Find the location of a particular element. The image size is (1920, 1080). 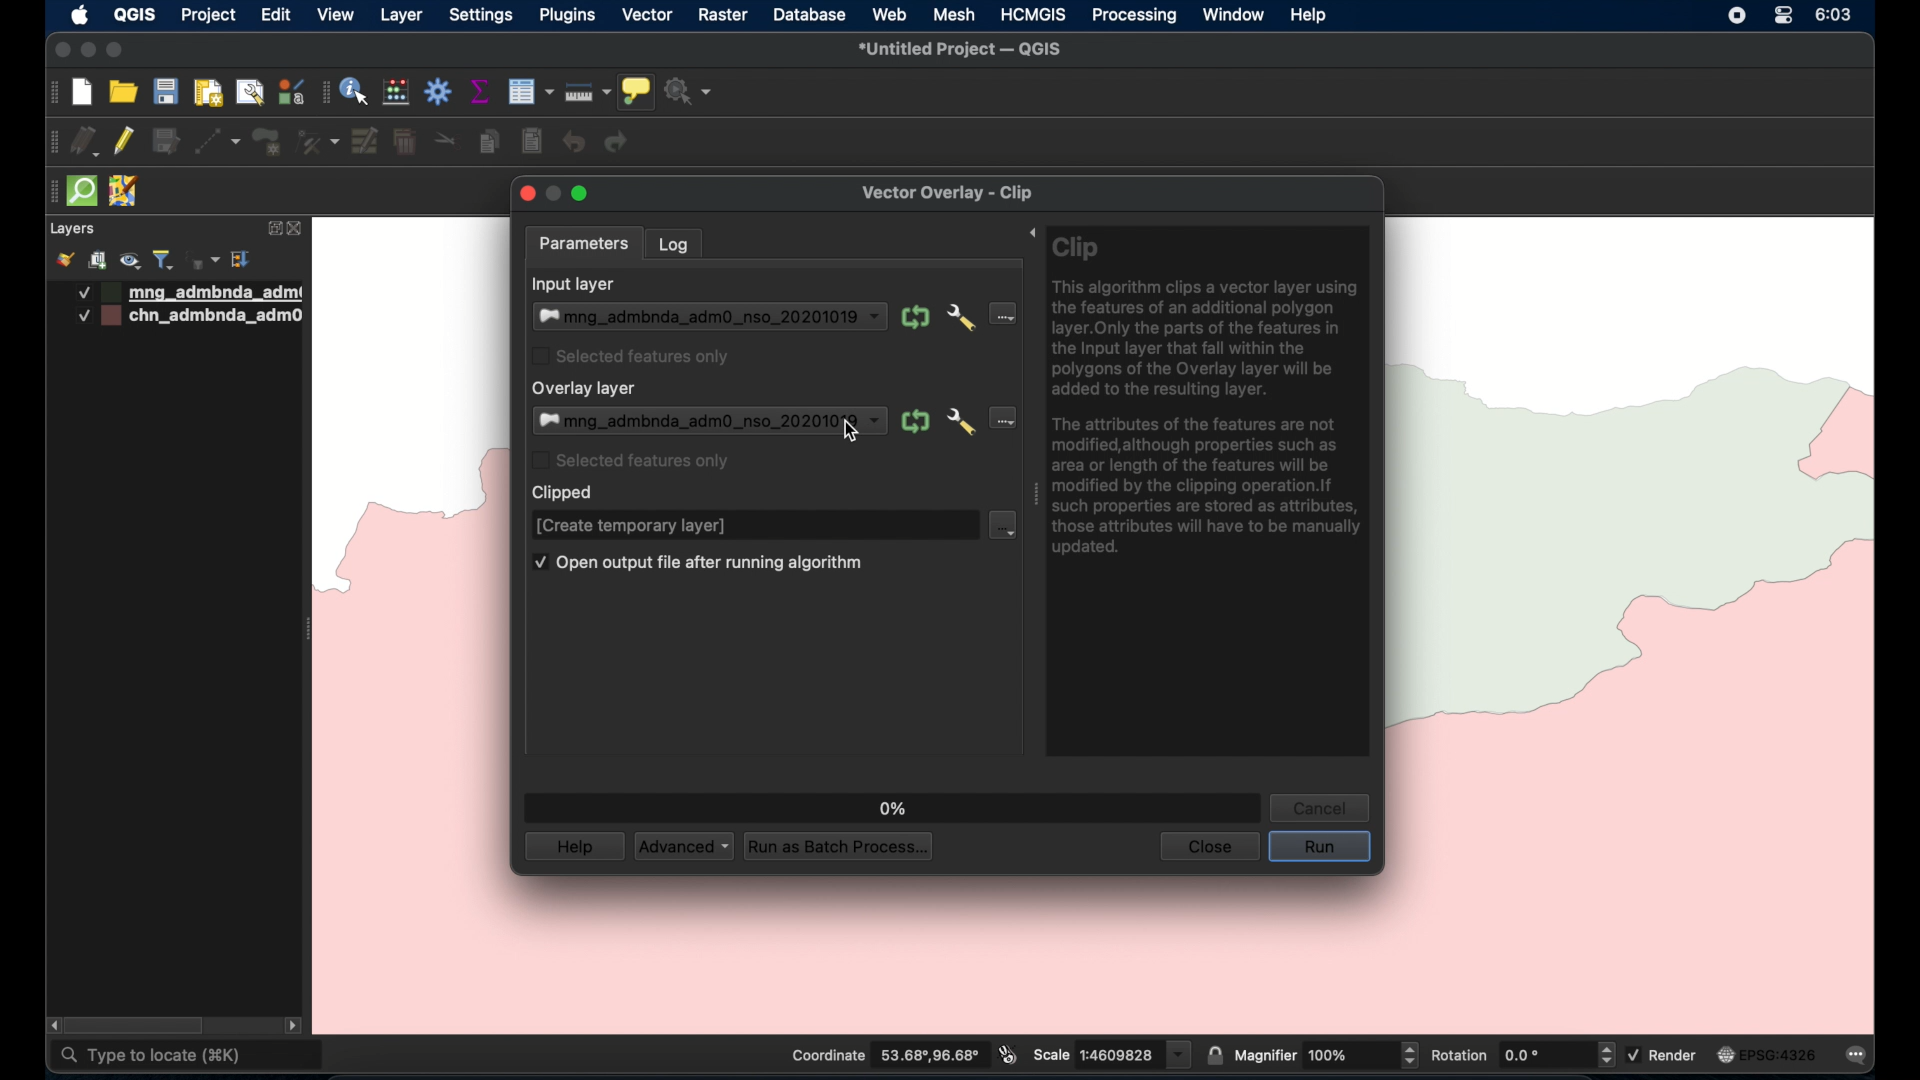

expand all is located at coordinates (242, 260).